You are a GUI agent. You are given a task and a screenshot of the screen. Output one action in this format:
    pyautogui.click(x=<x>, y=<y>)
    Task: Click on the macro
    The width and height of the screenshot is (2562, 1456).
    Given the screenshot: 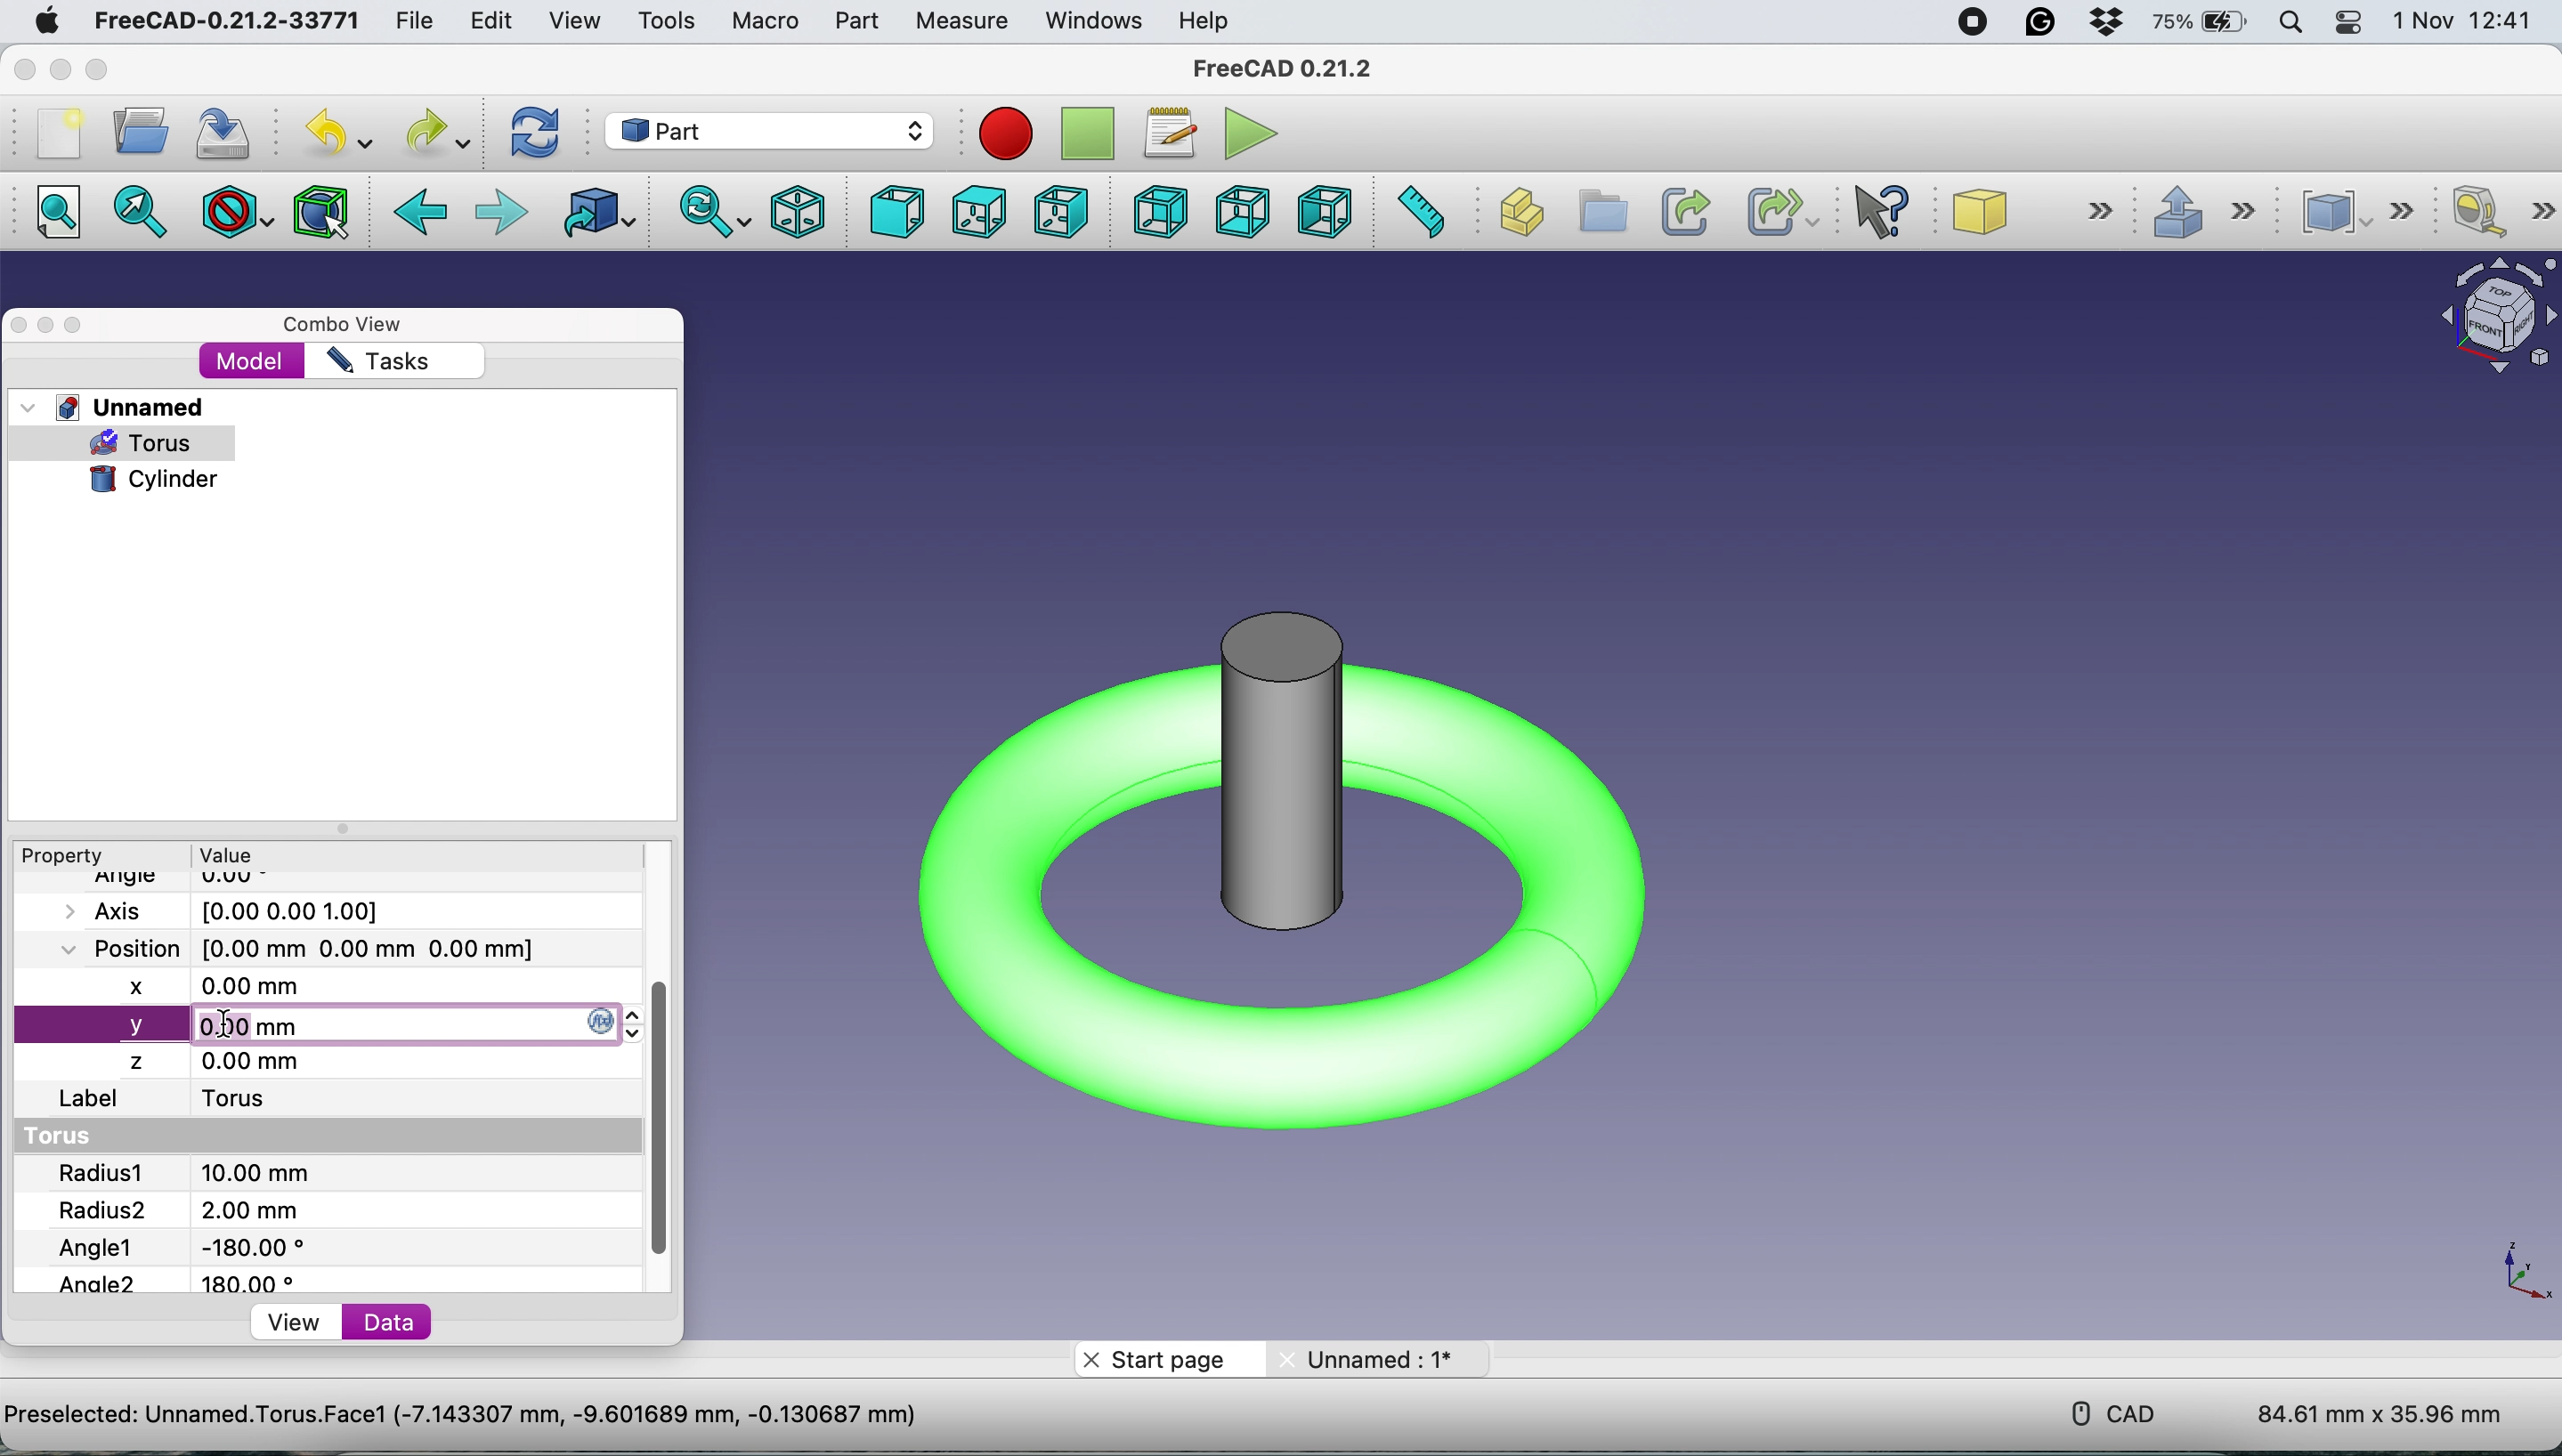 What is the action you would take?
    pyautogui.click(x=761, y=21)
    